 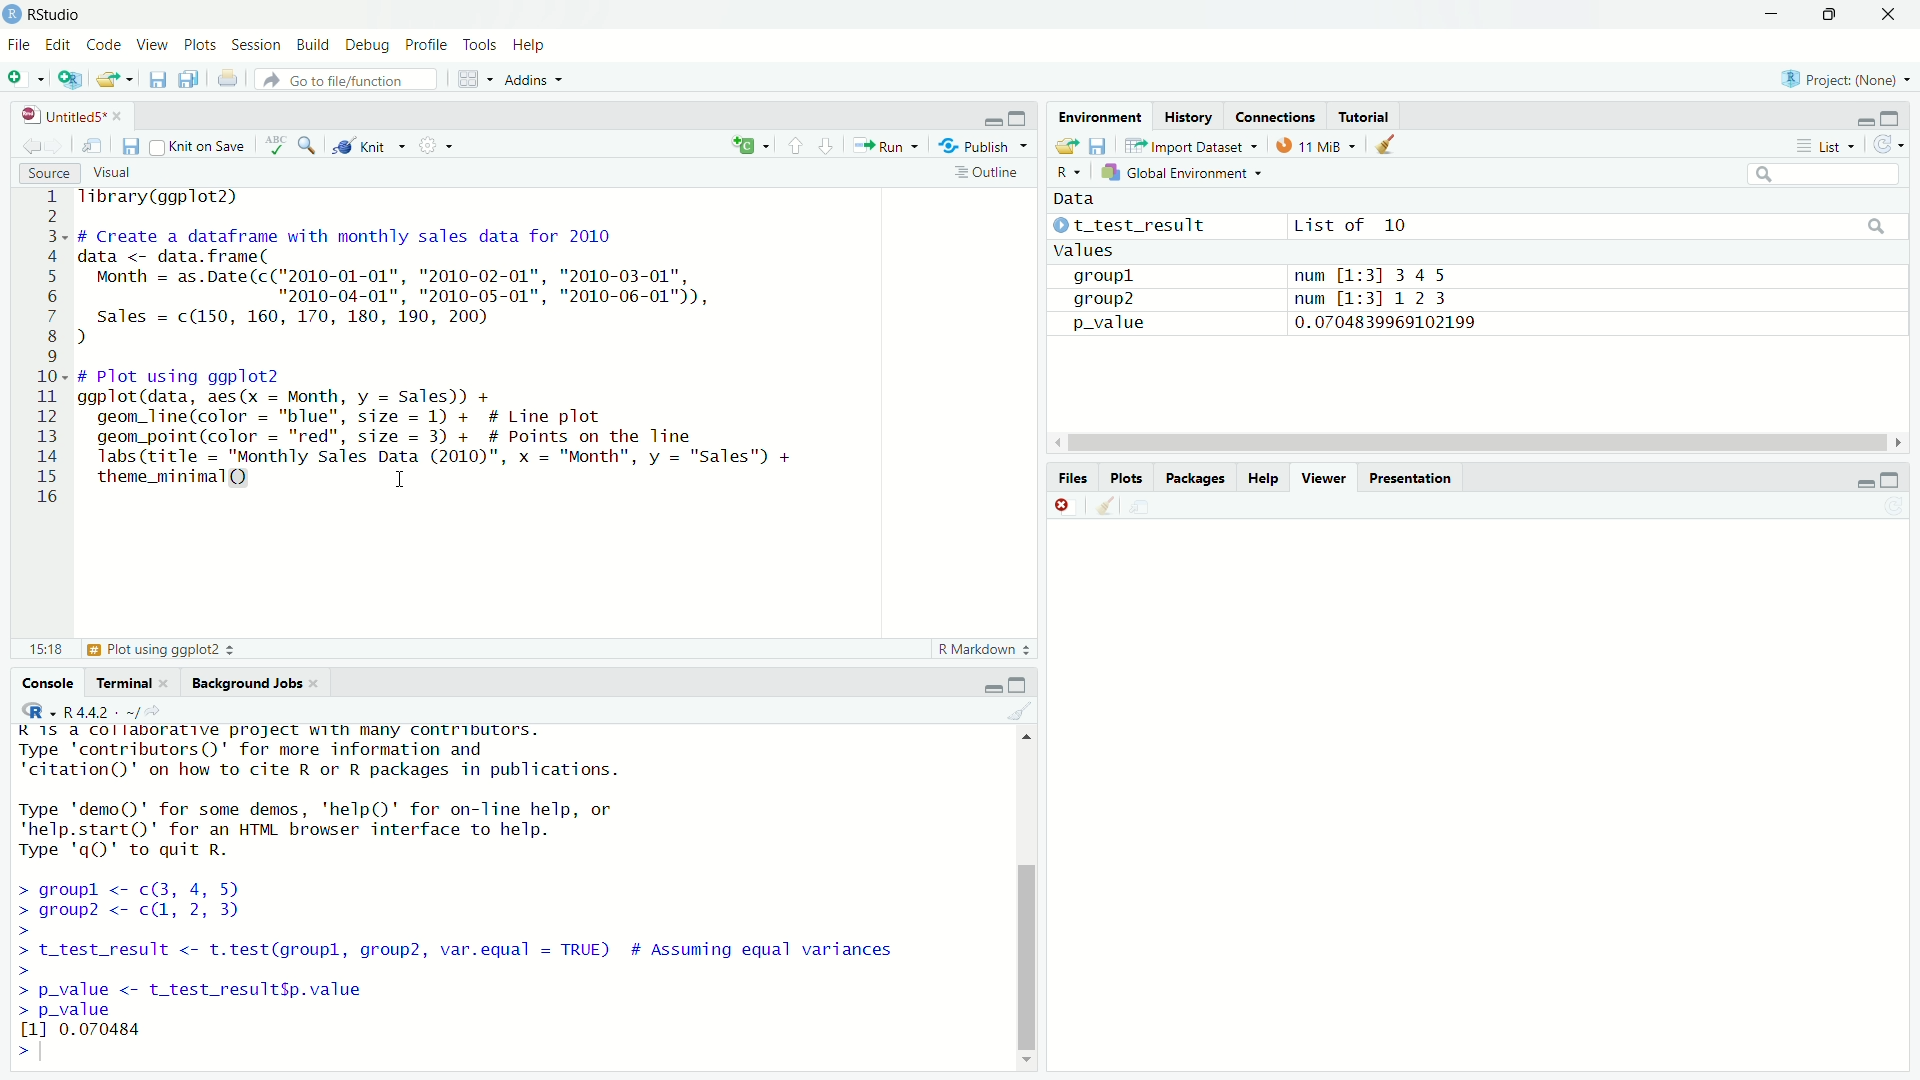 What do you see at coordinates (1891, 118) in the screenshot?
I see `maximise` at bounding box center [1891, 118].